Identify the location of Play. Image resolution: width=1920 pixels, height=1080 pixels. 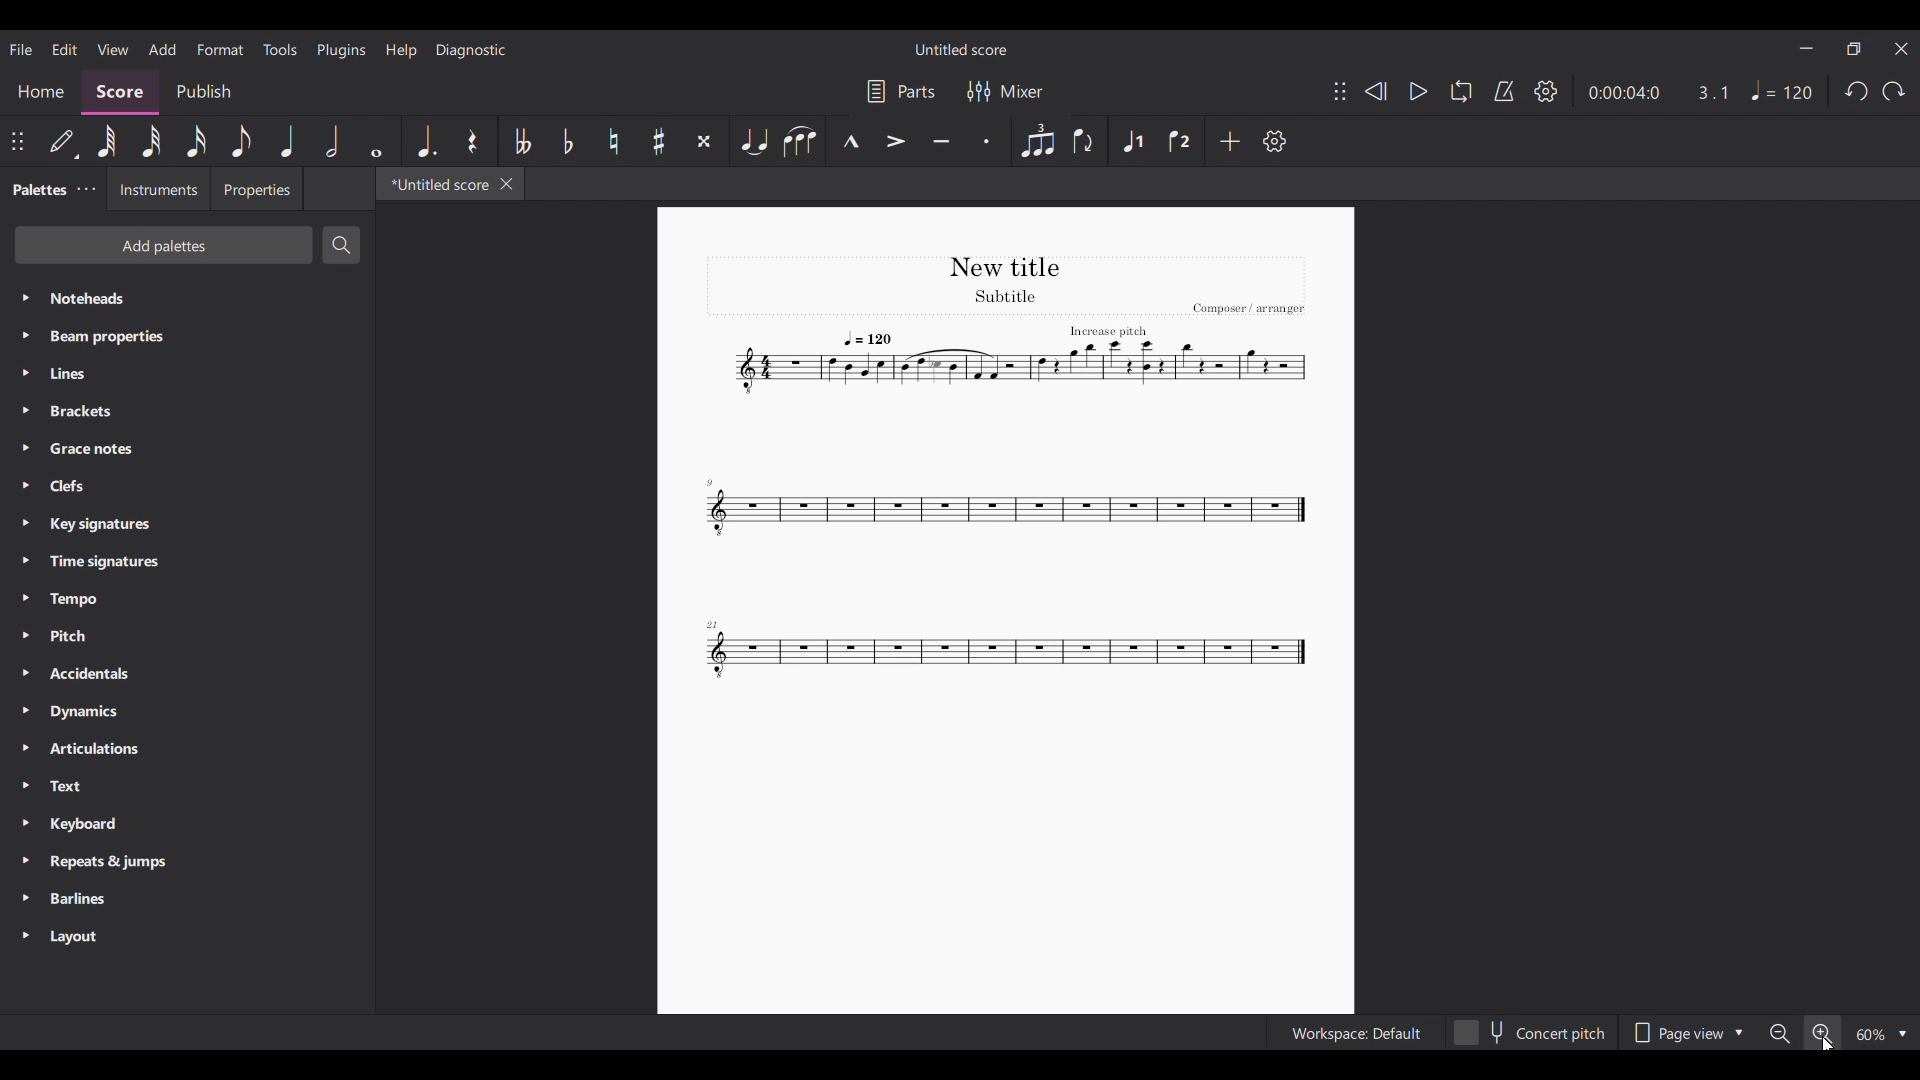
(1419, 92).